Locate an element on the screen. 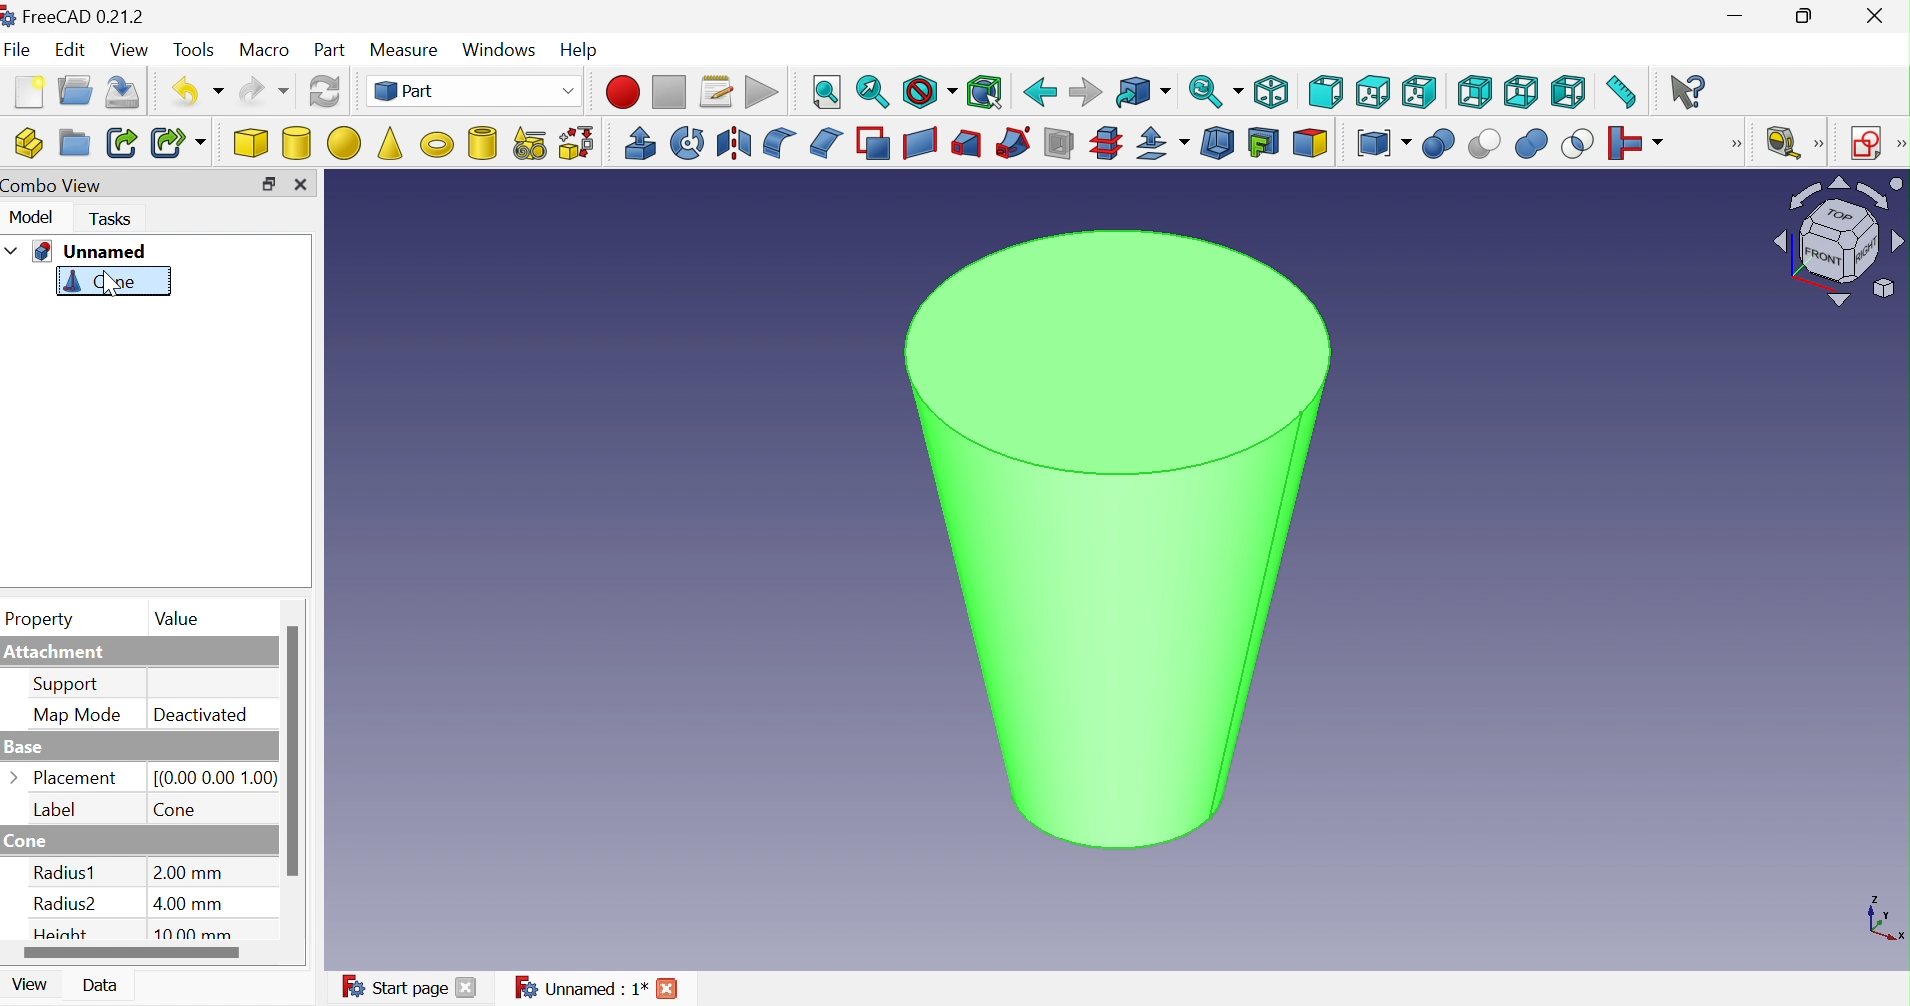 The image size is (1910, 1006). Cone (Selected to hide) is located at coordinates (1116, 543).